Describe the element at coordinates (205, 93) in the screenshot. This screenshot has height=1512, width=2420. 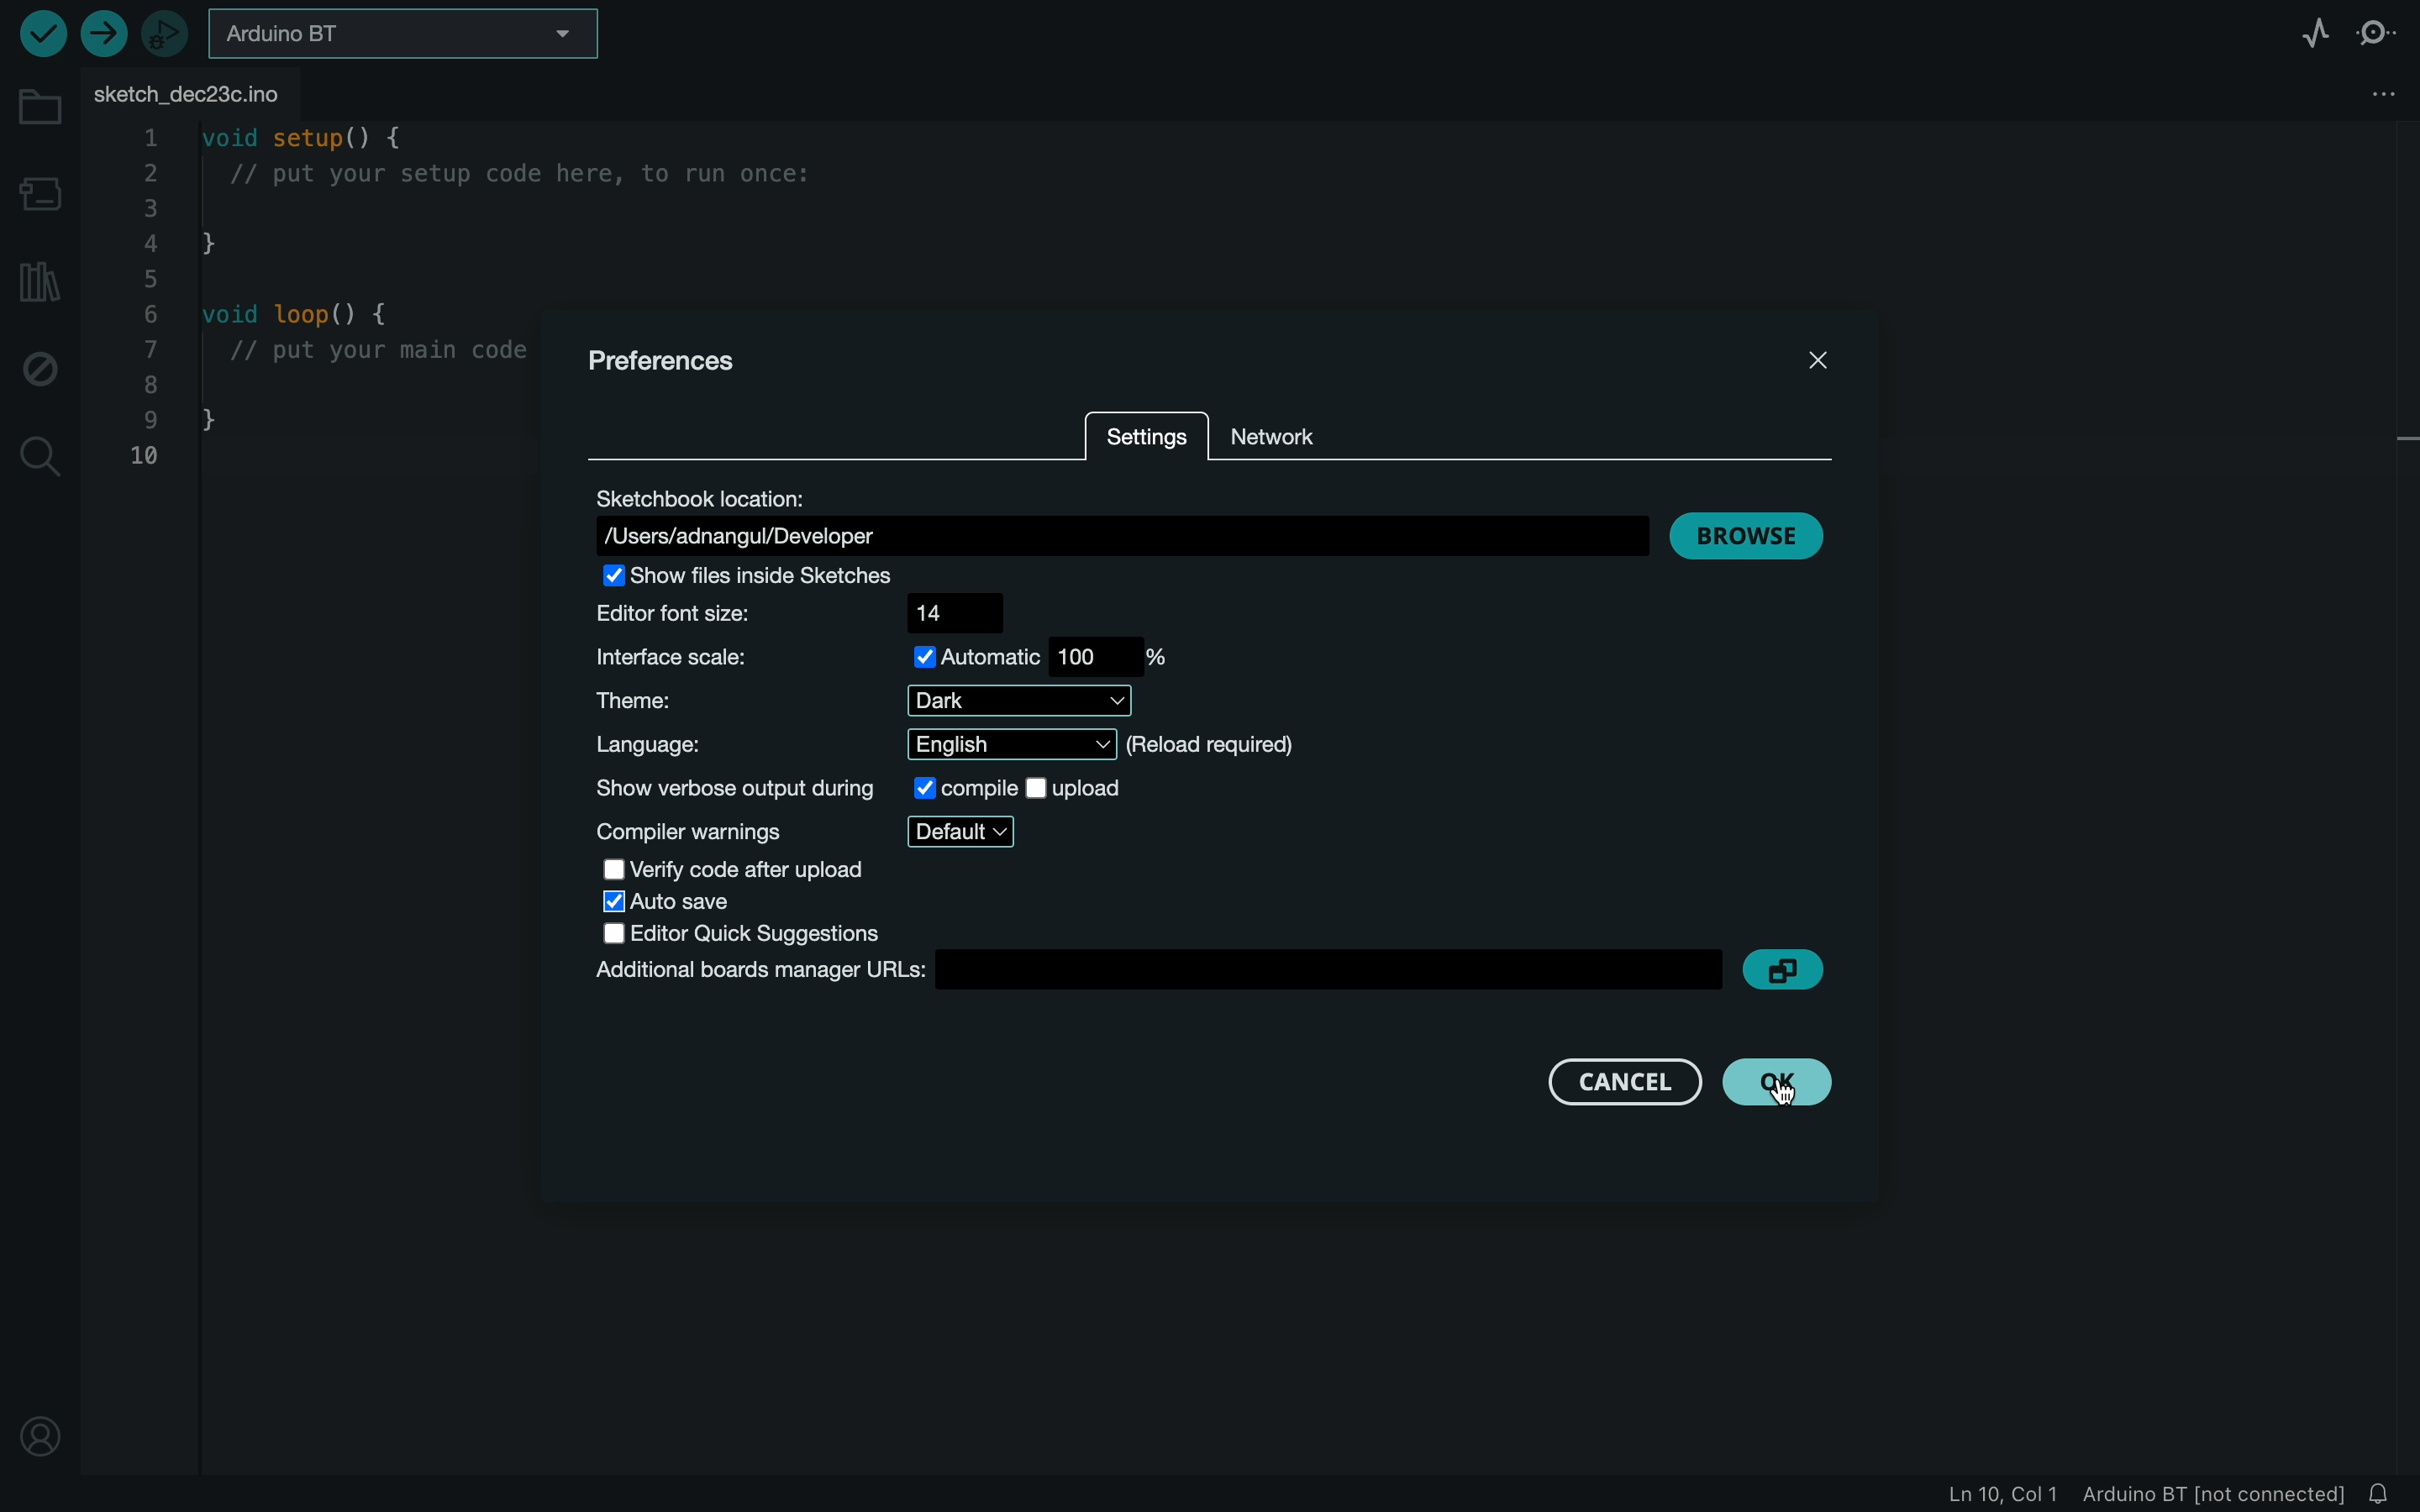
I see `file tab` at that location.